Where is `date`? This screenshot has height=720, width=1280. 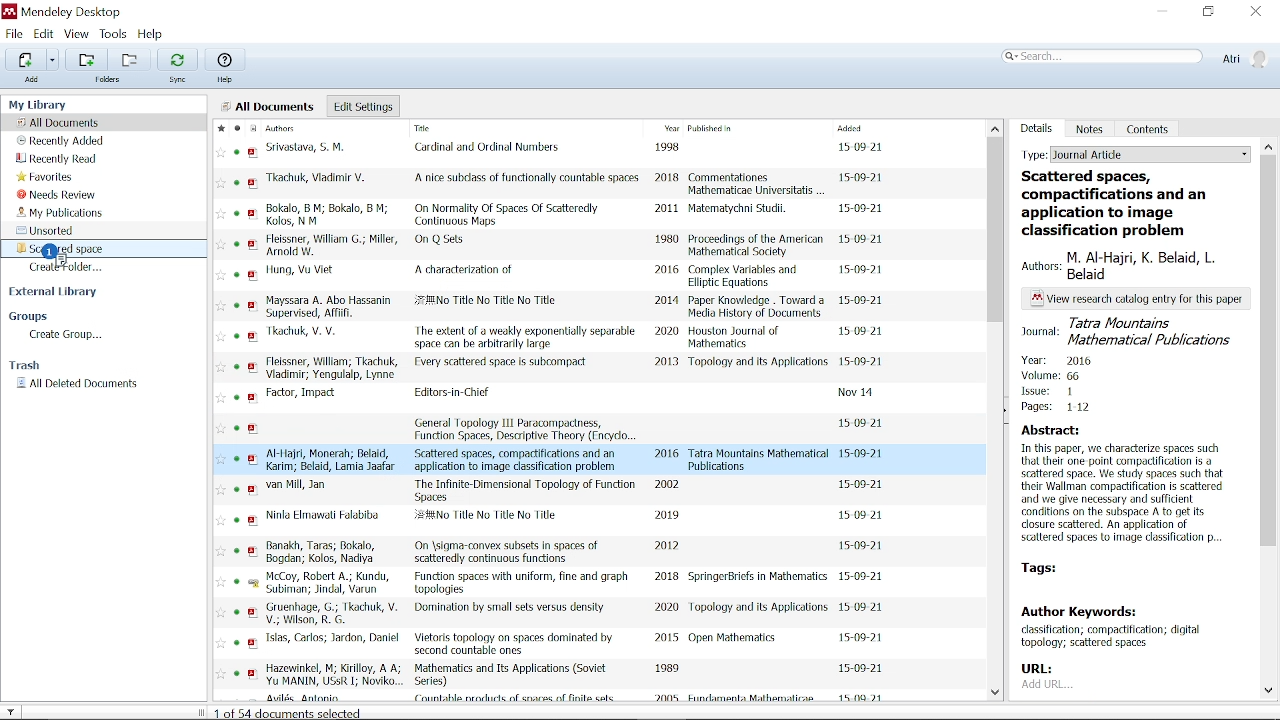
date is located at coordinates (858, 394).